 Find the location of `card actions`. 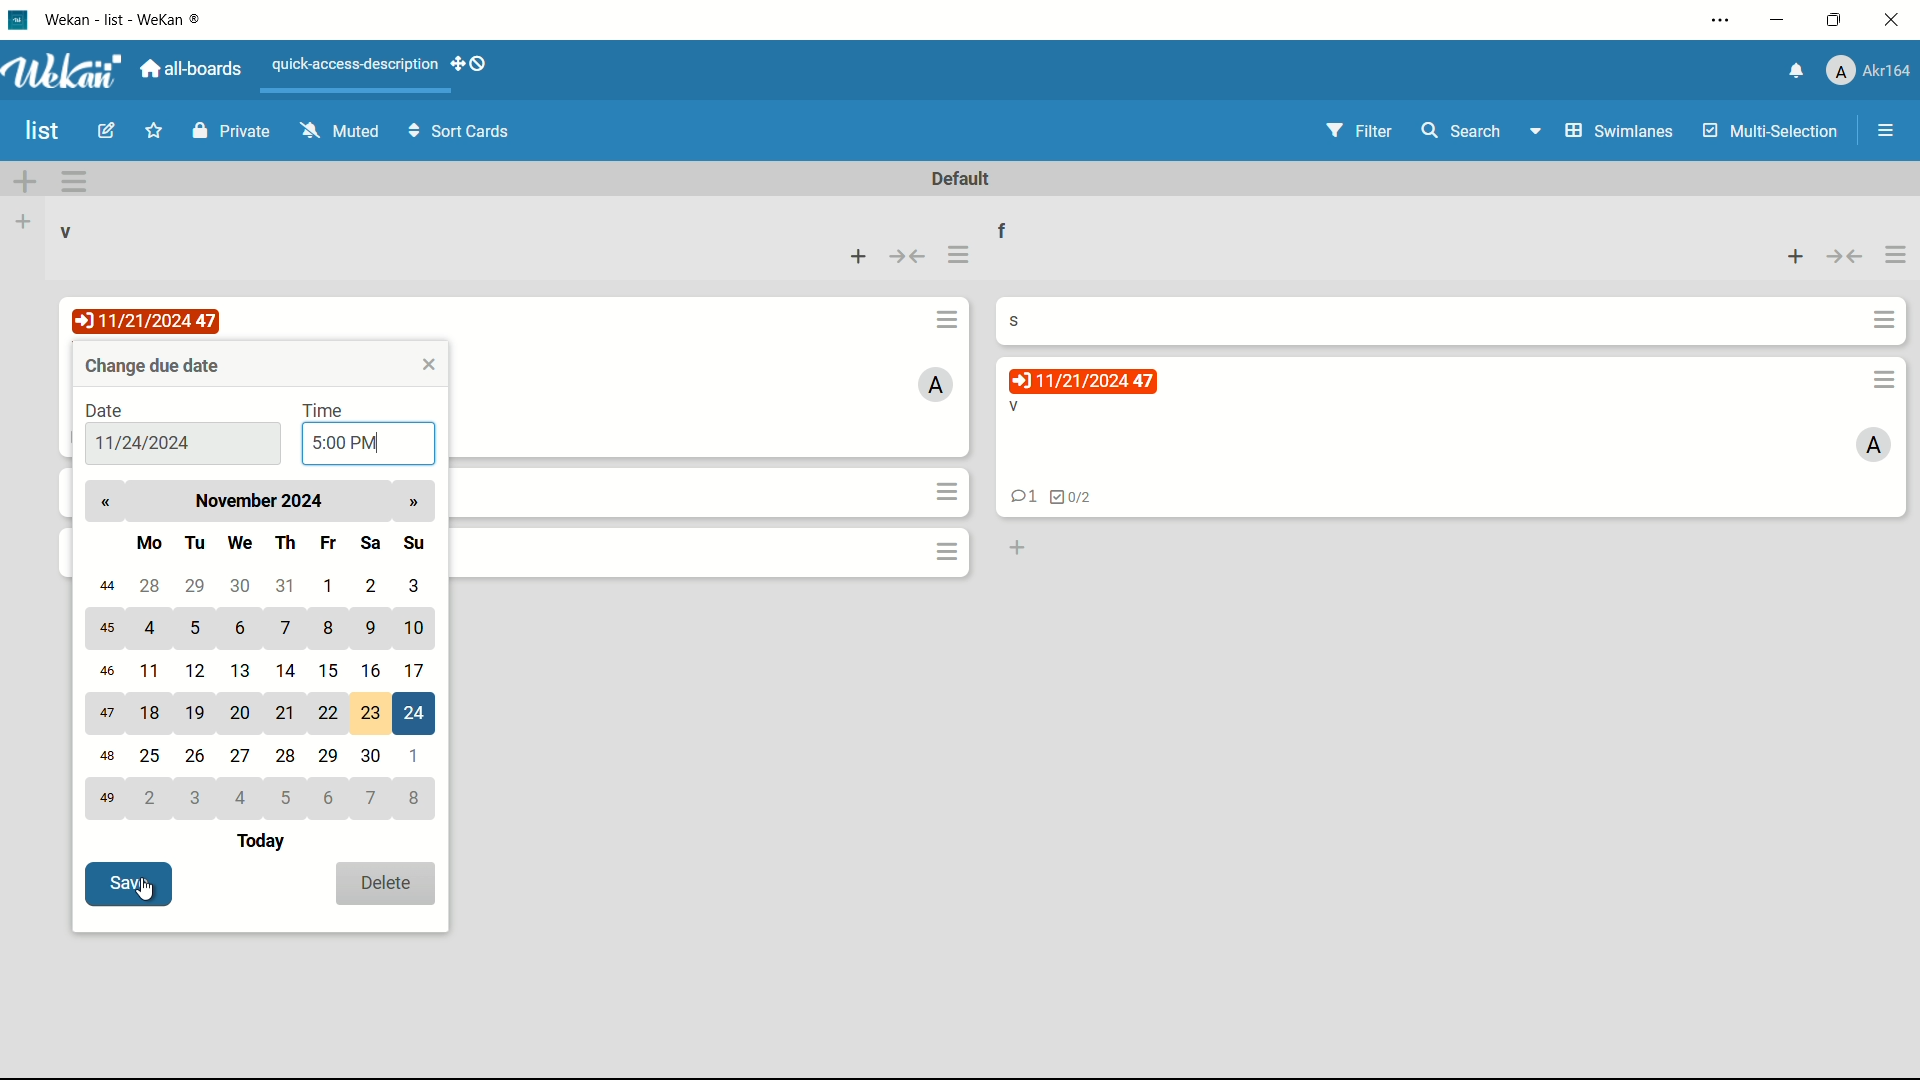

card actions is located at coordinates (1885, 321).